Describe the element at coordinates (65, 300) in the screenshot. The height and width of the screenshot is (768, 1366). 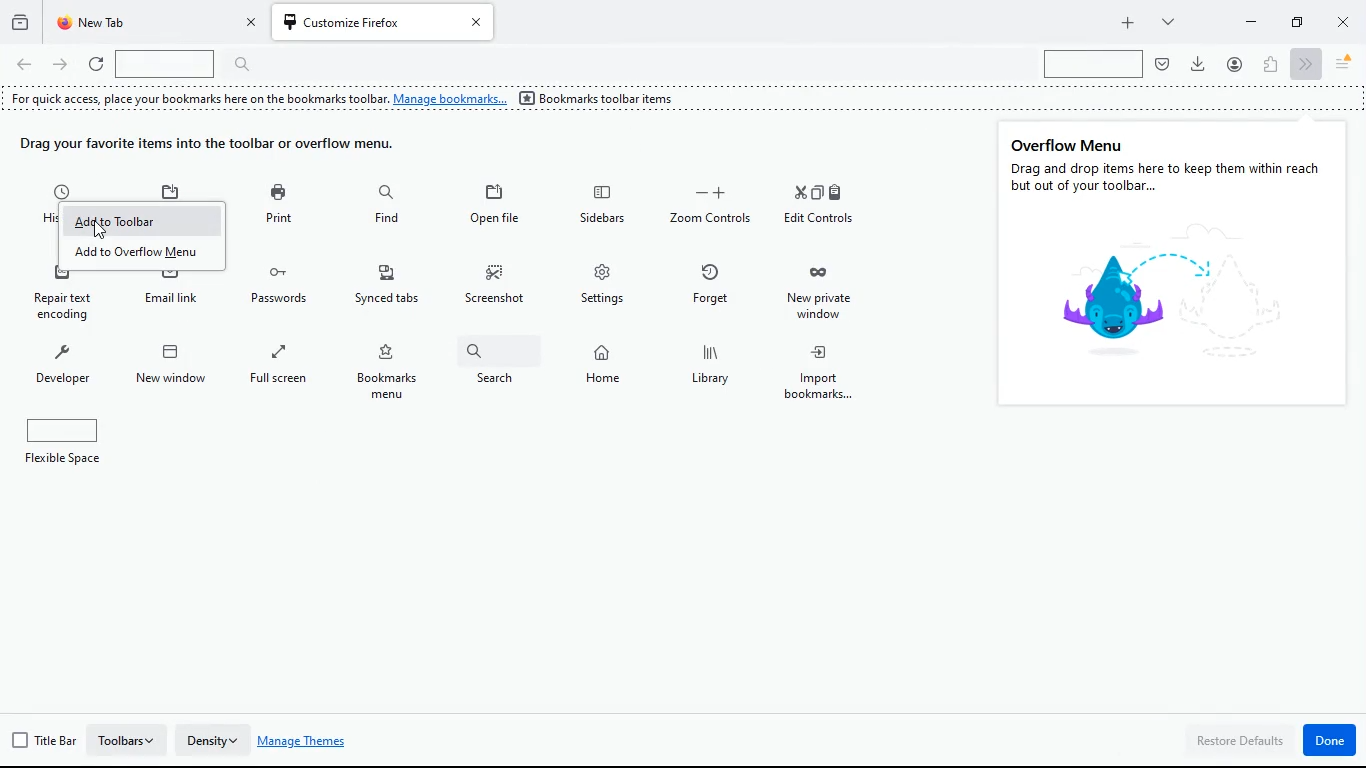
I see `repair text encoding` at that location.